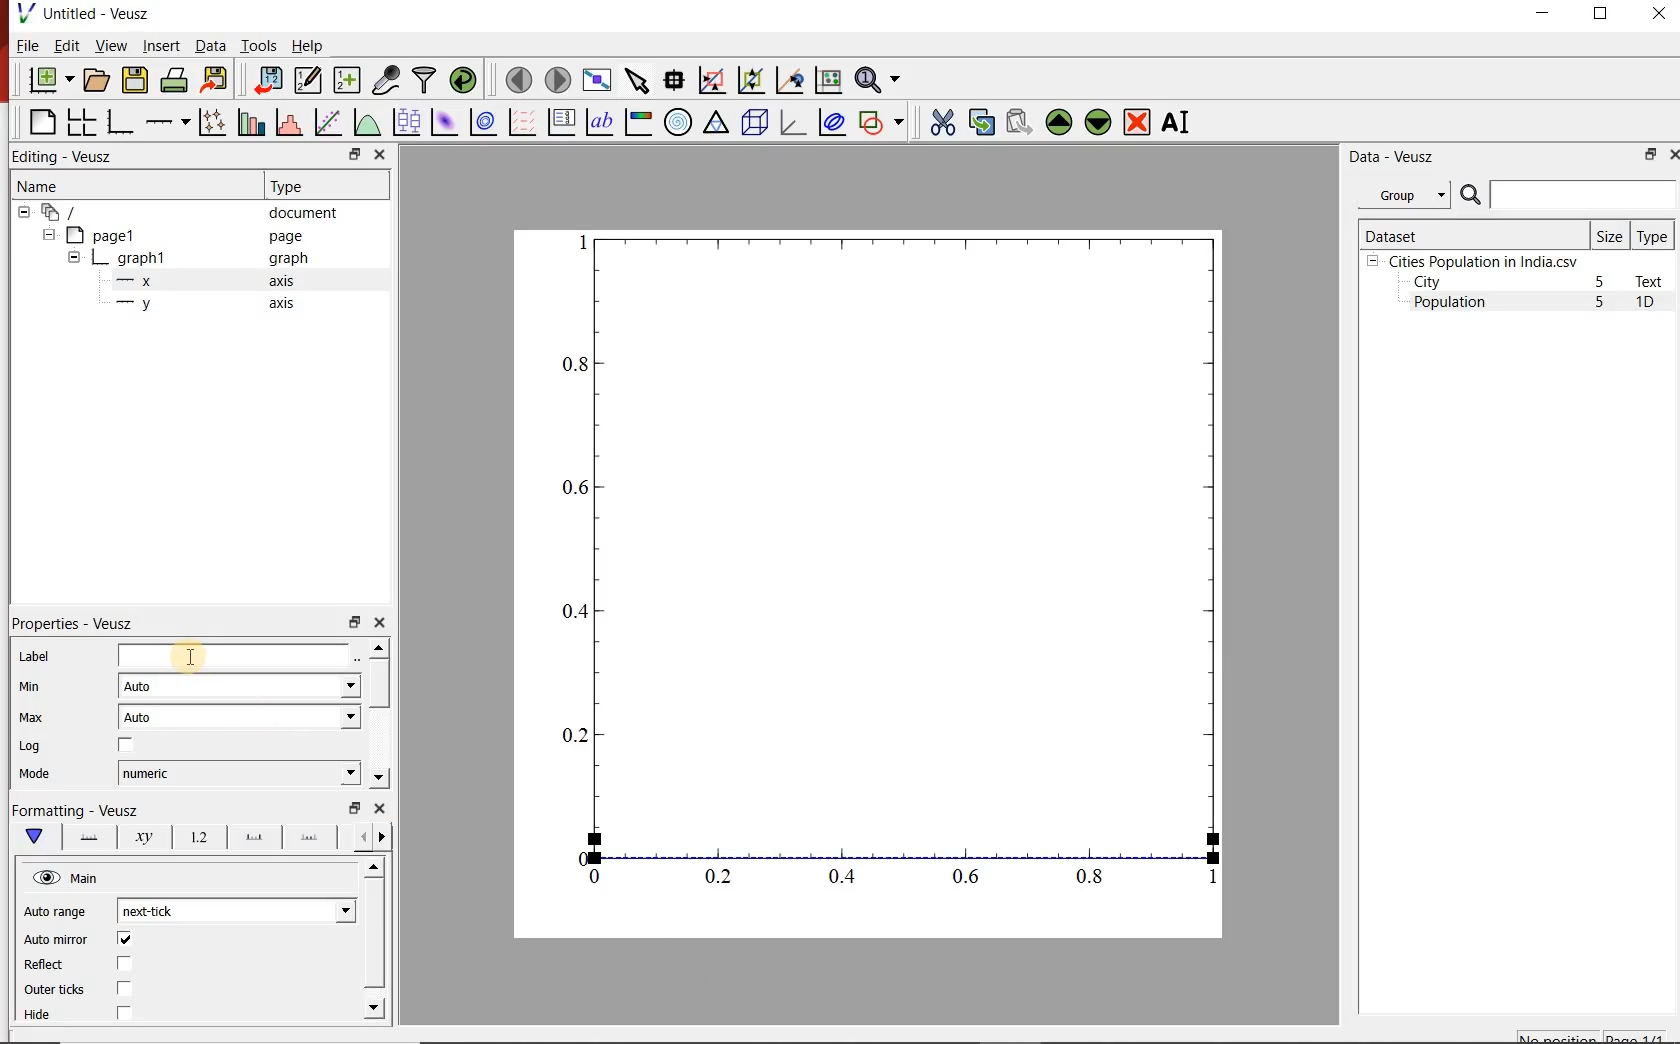 The height and width of the screenshot is (1044, 1680). I want to click on Text, so click(1653, 281).